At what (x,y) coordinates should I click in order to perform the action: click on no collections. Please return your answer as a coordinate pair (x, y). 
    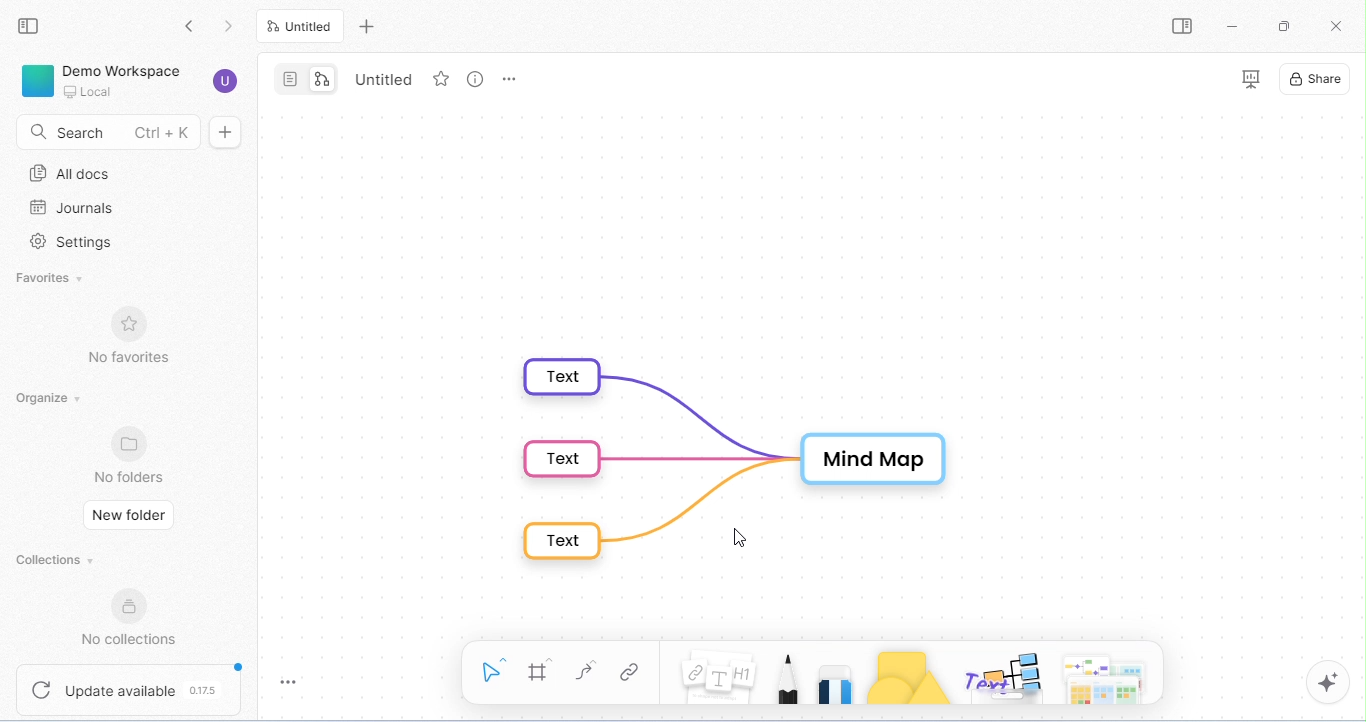
    Looking at the image, I should click on (130, 619).